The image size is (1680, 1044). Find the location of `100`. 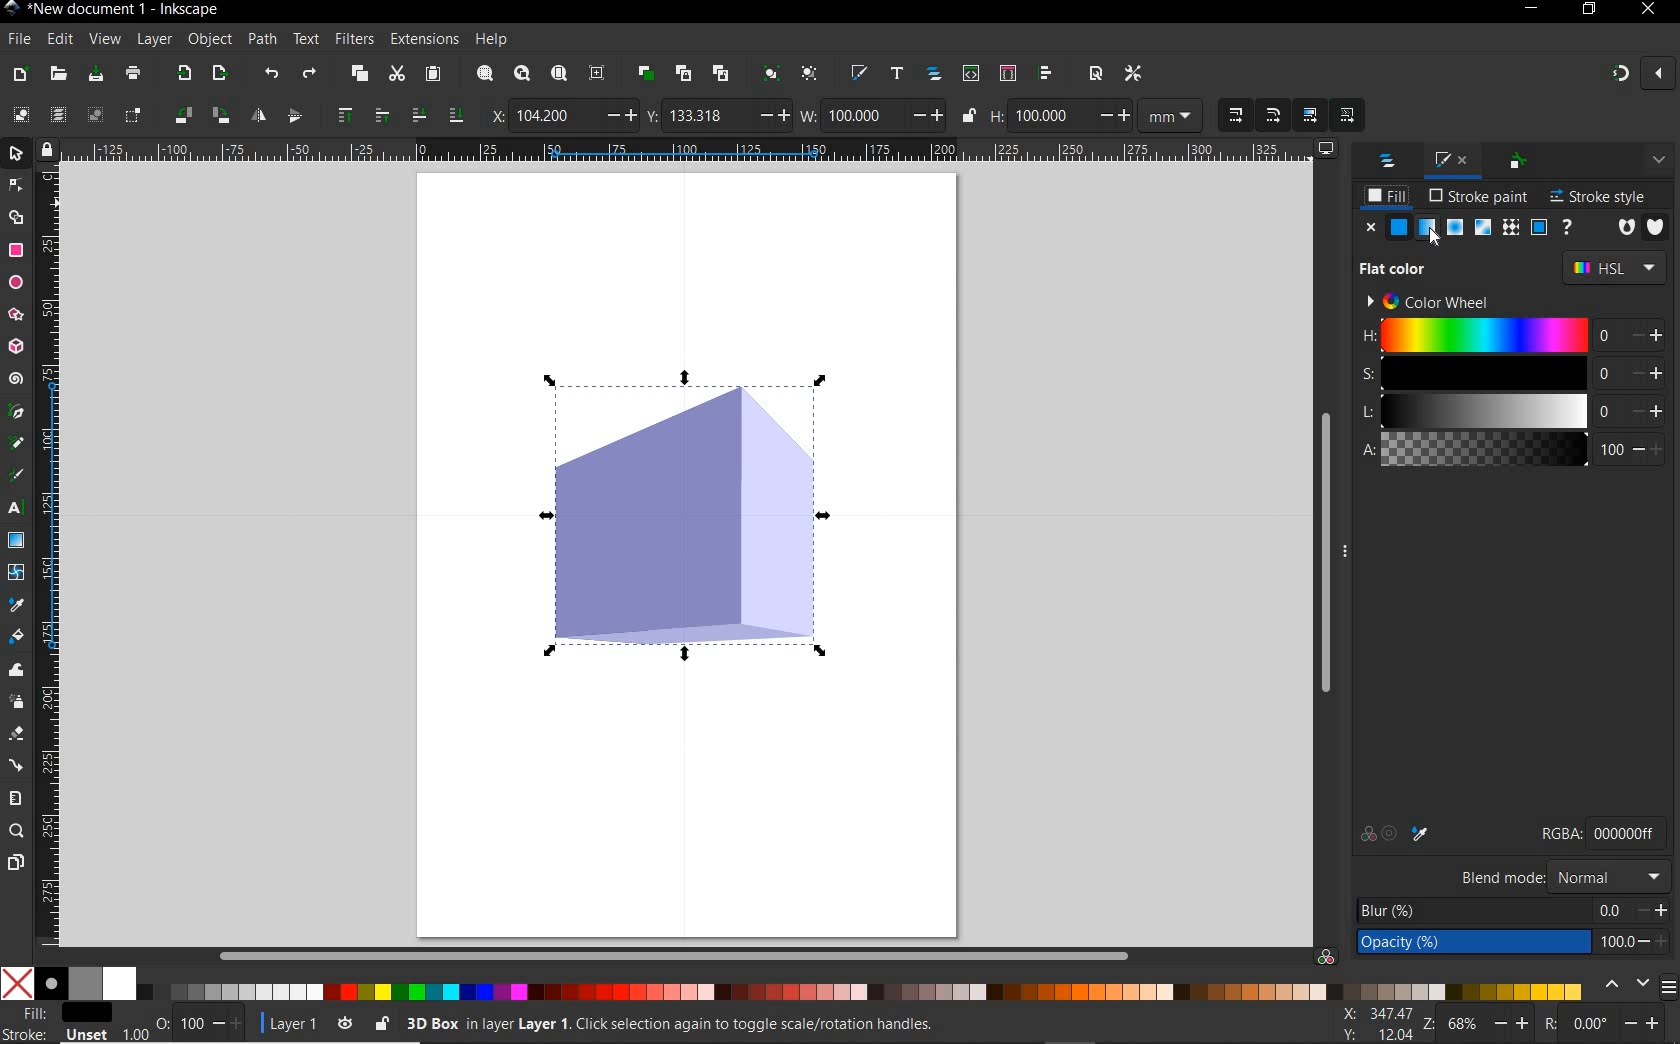

100 is located at coordinates (861, 115).